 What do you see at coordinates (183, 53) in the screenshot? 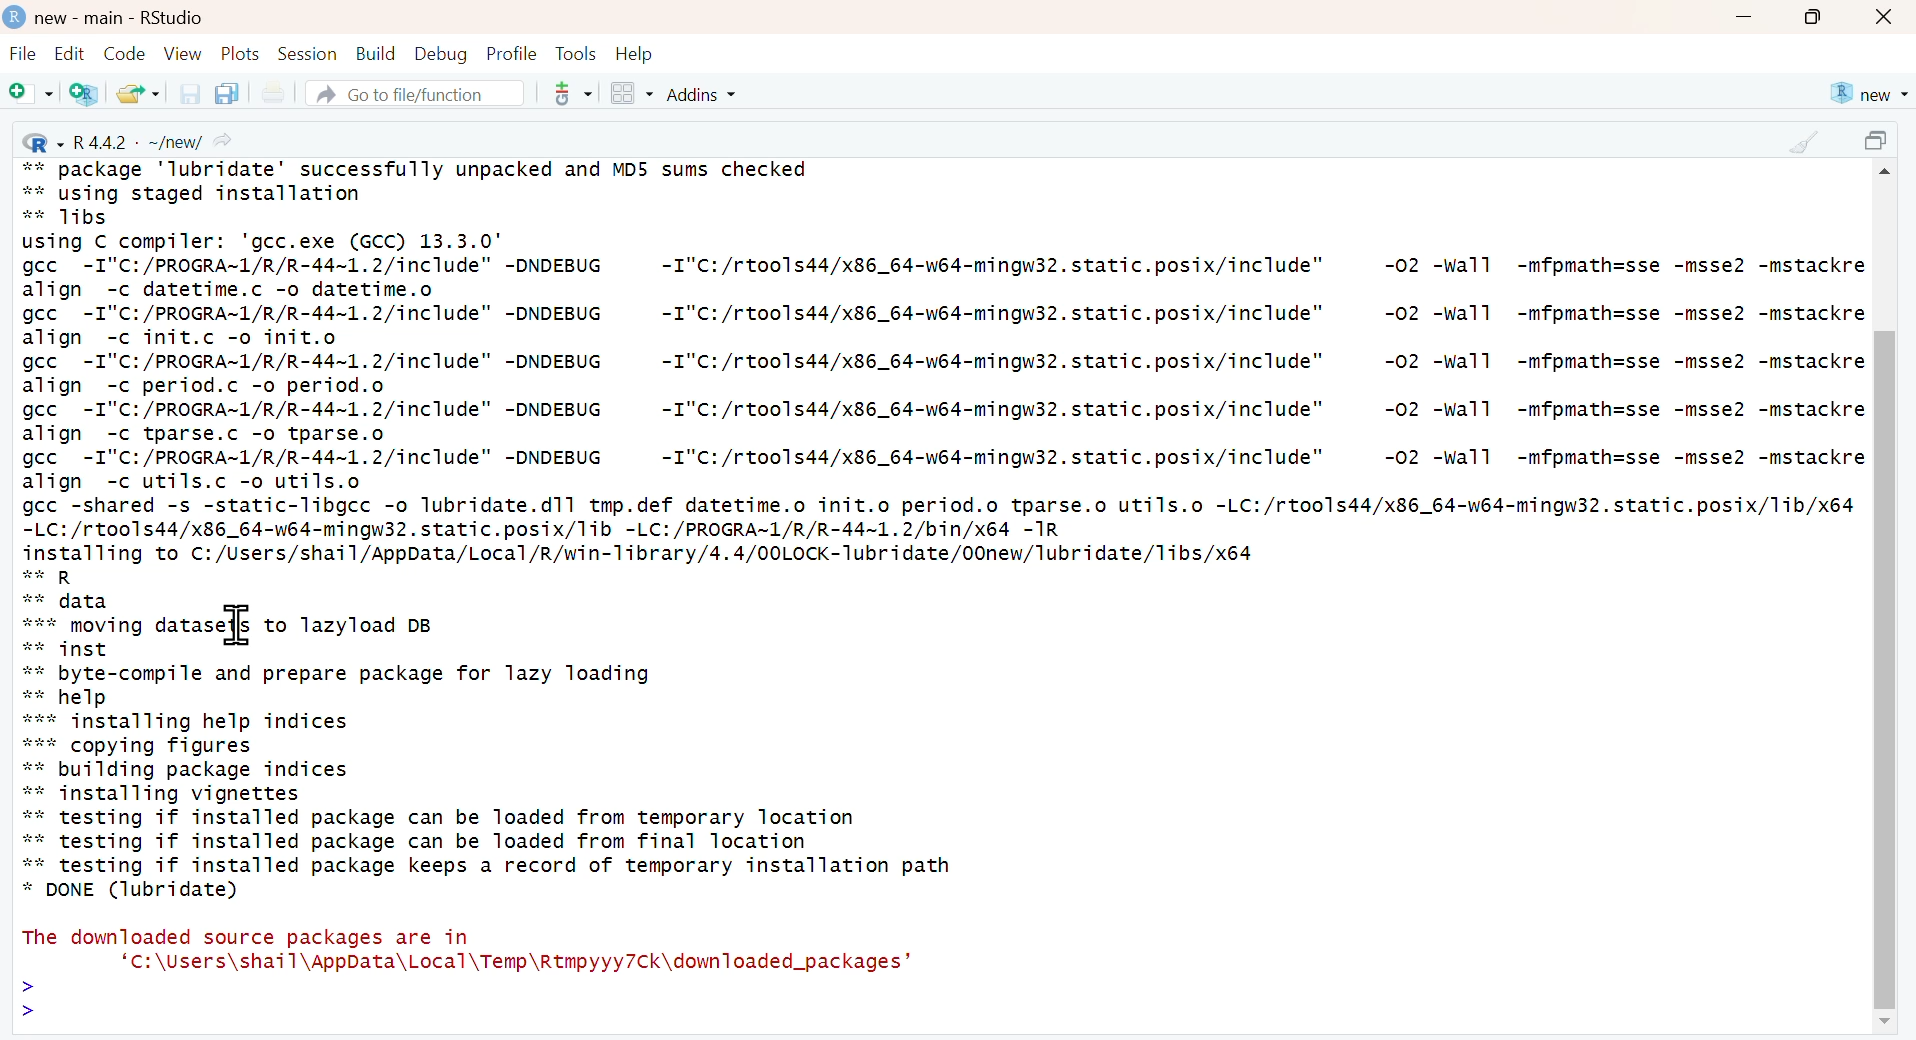
I see `View` at bounding box center [183, 53].